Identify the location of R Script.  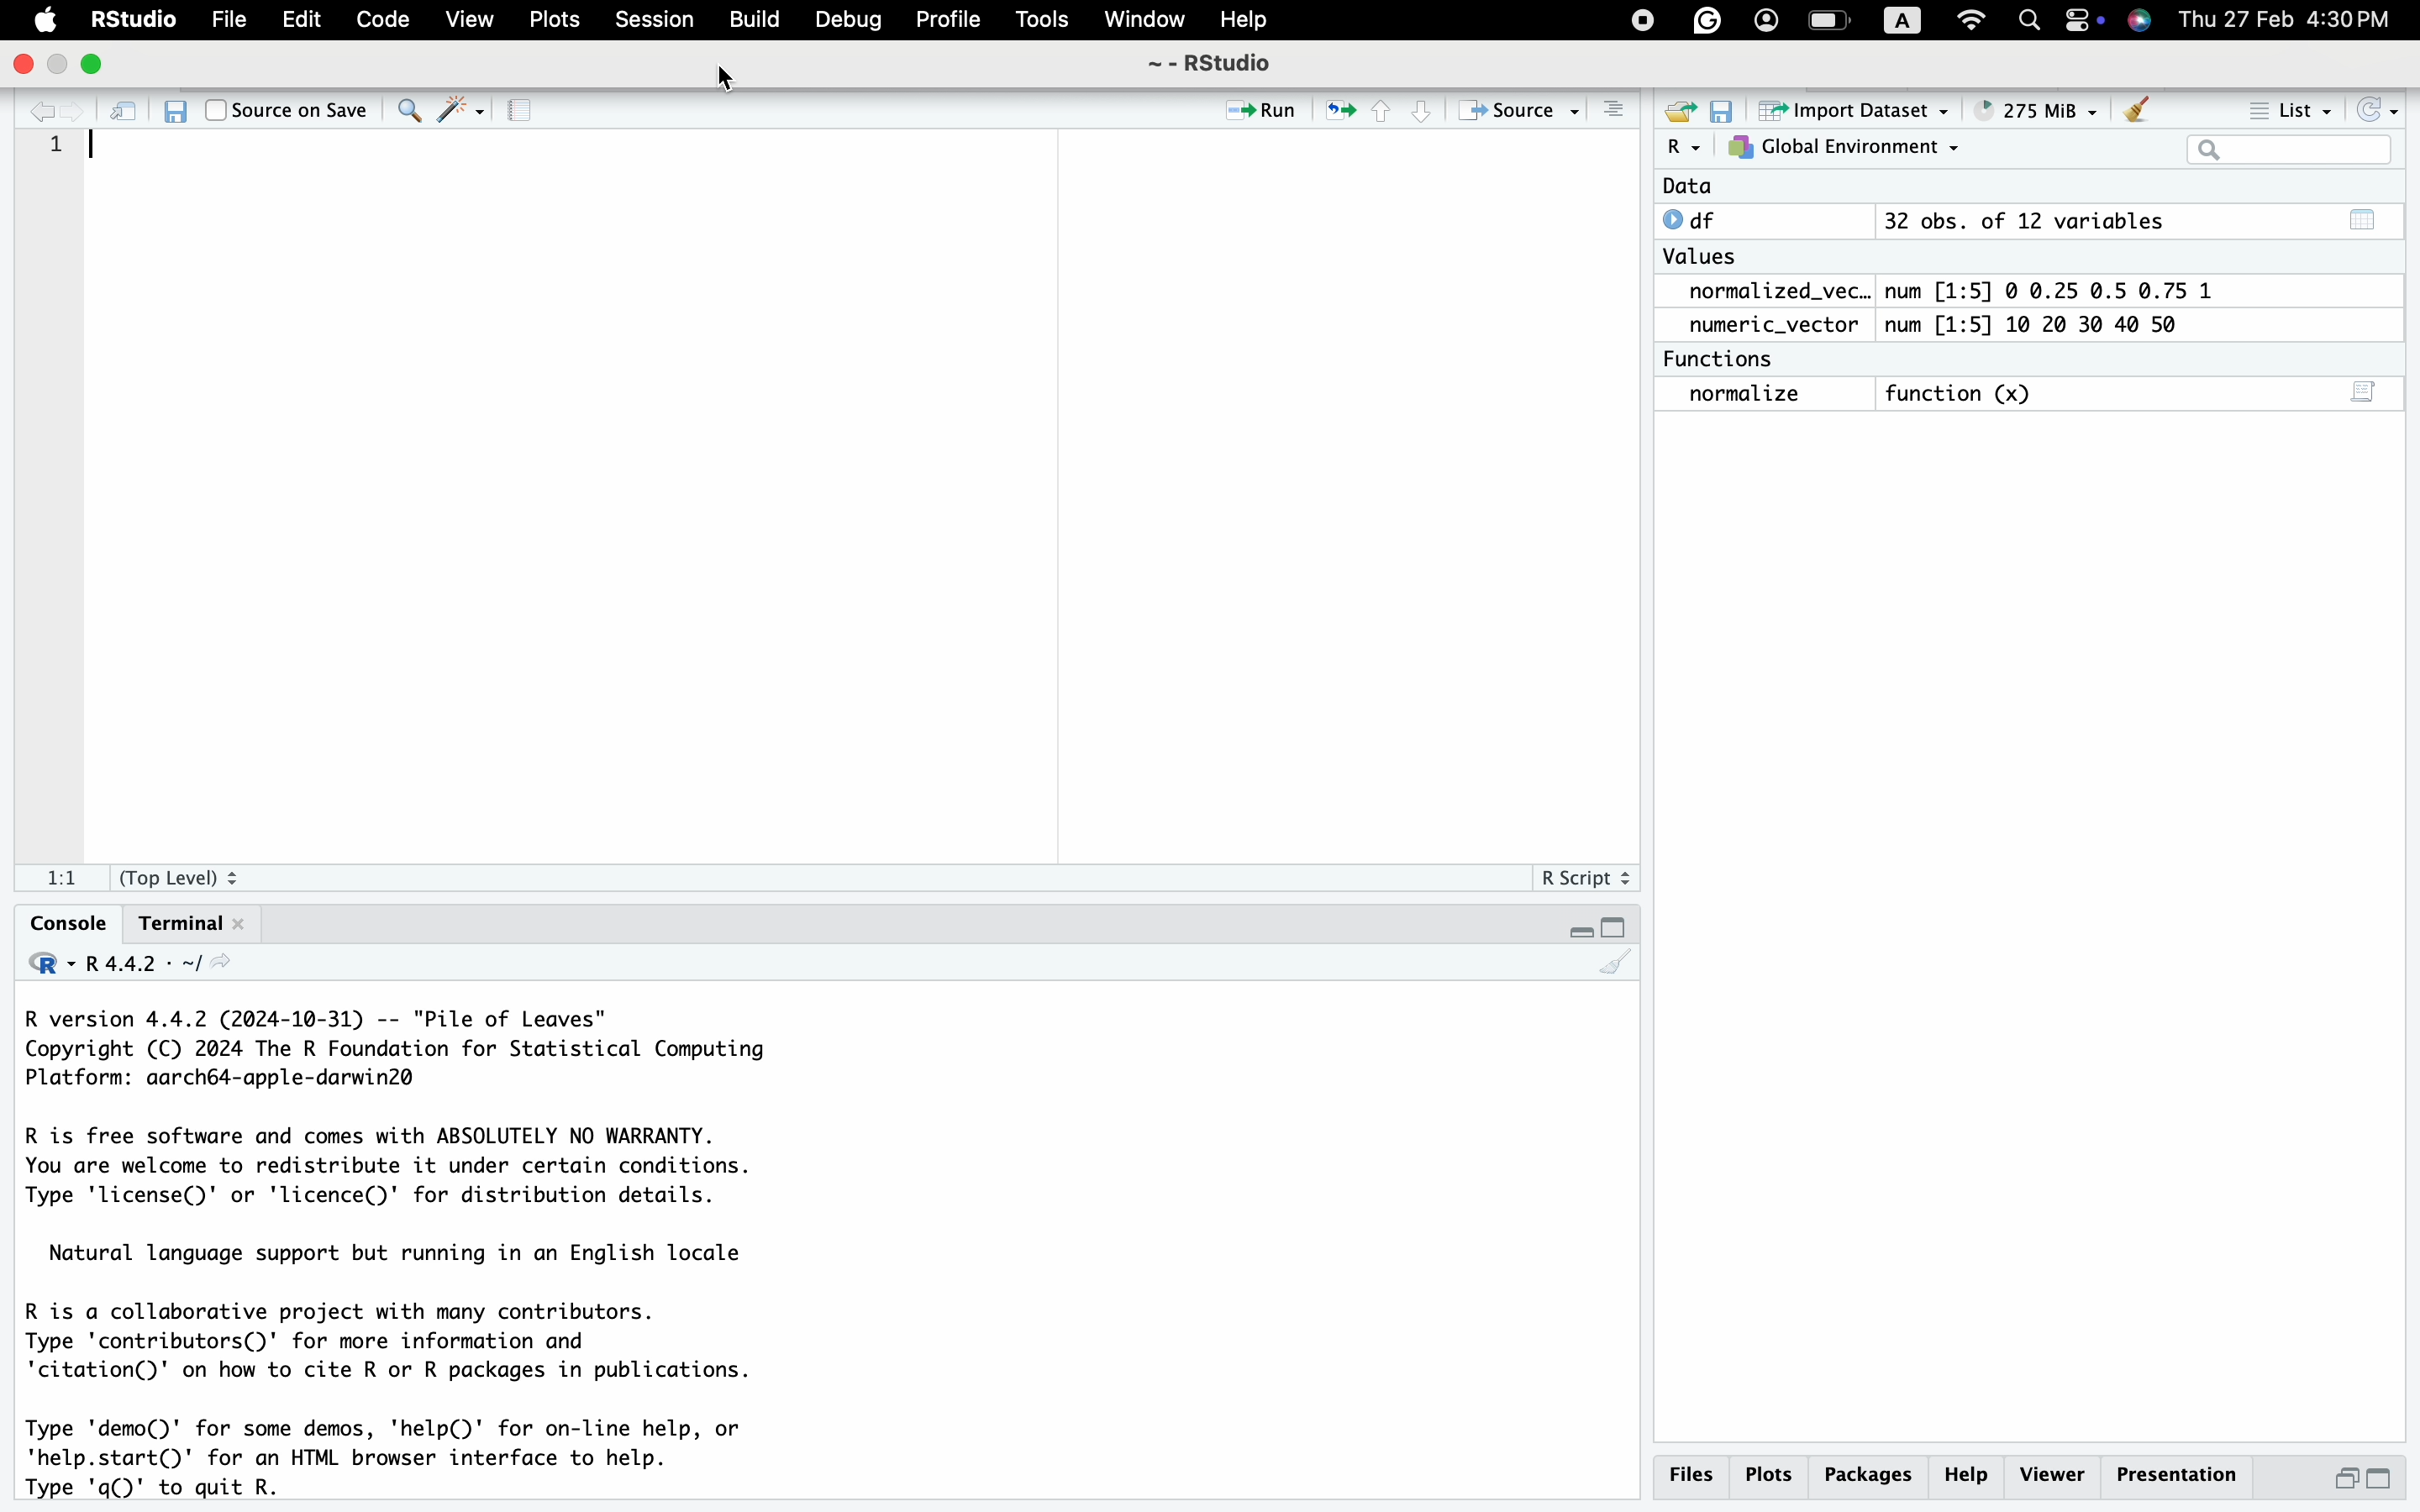
(1586, 879).